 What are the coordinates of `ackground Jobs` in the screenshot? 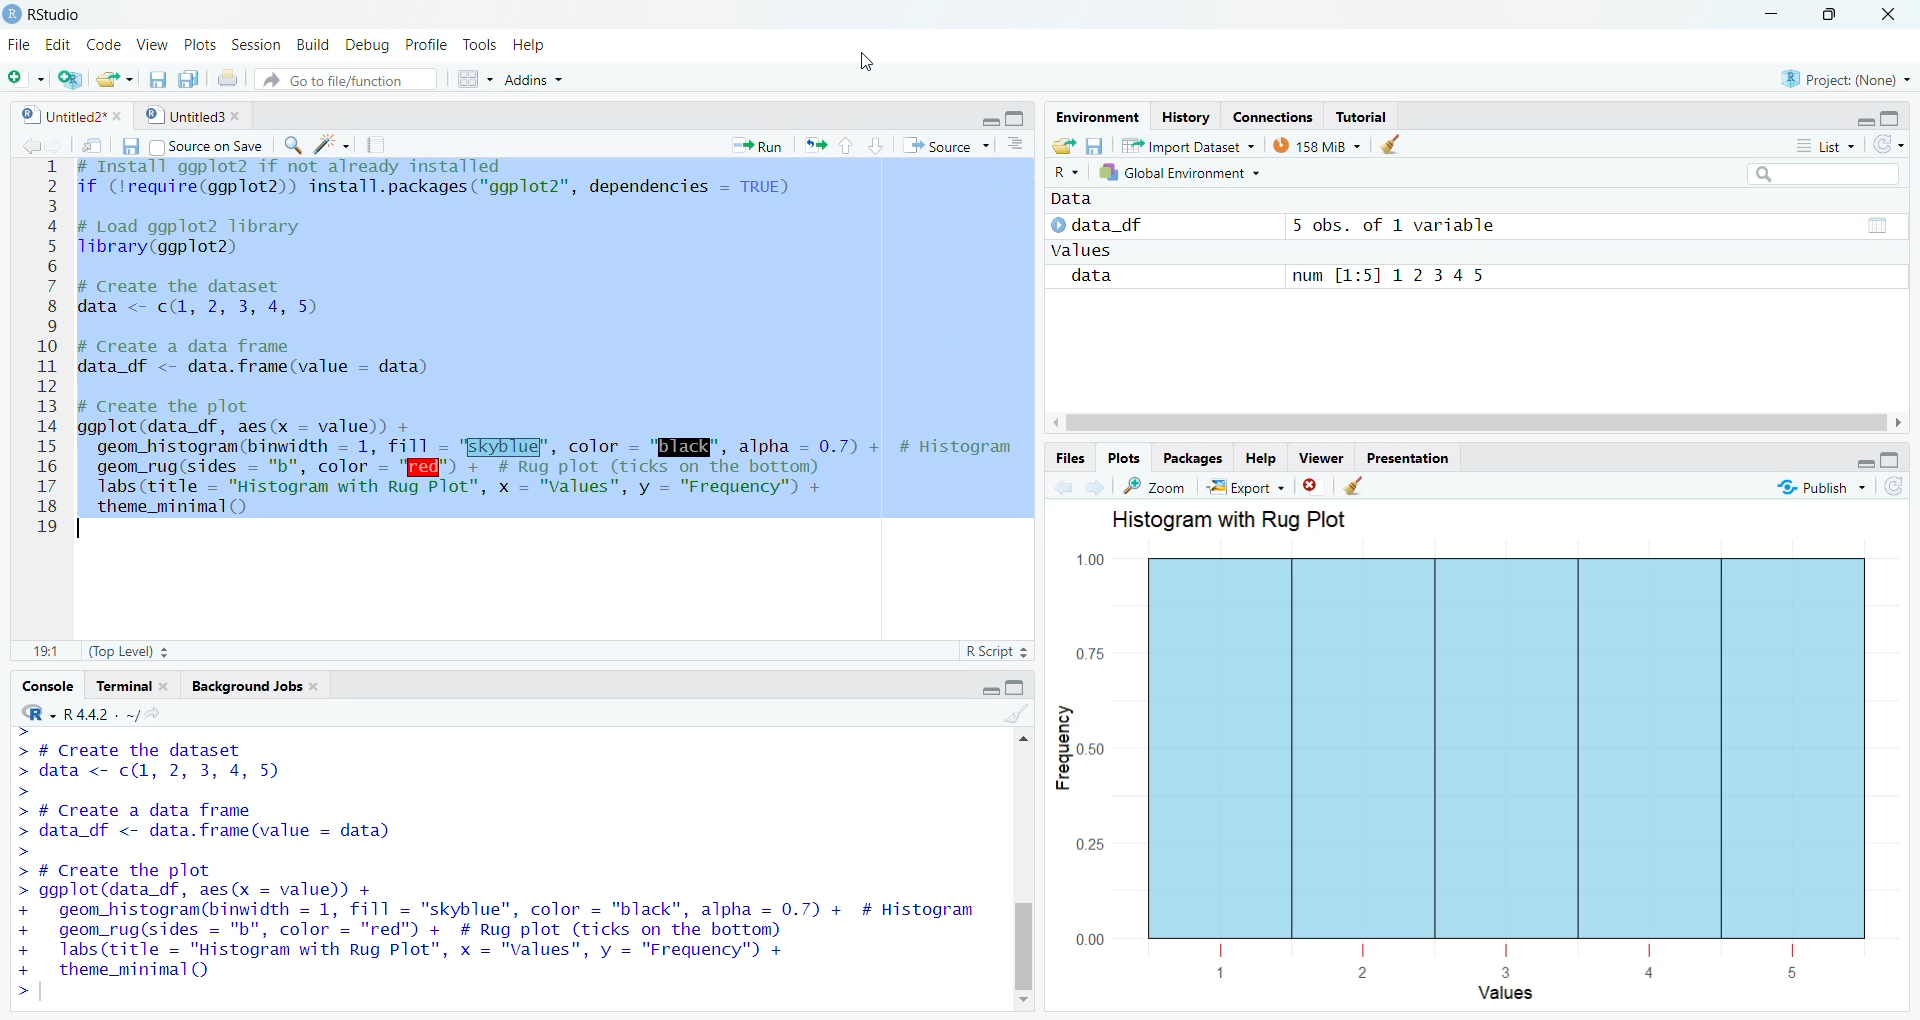 It's located at (257, 686).